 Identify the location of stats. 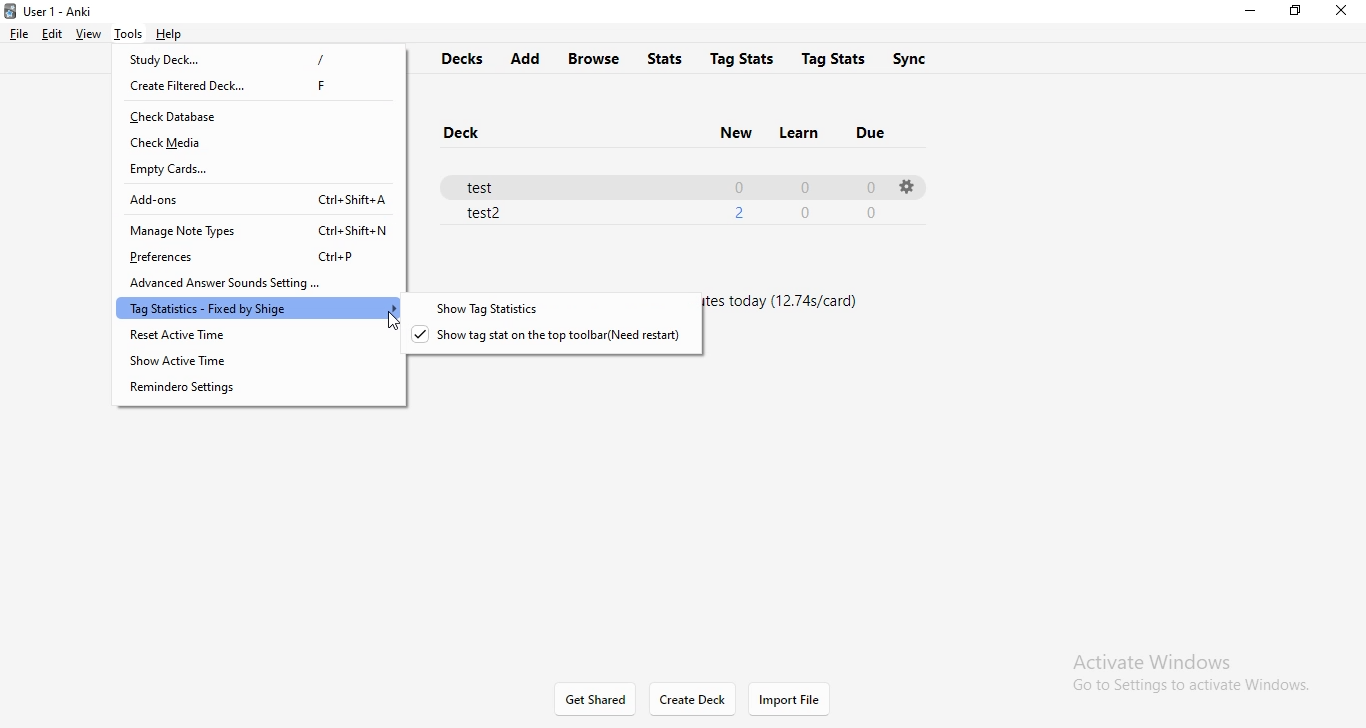
(665, 59).